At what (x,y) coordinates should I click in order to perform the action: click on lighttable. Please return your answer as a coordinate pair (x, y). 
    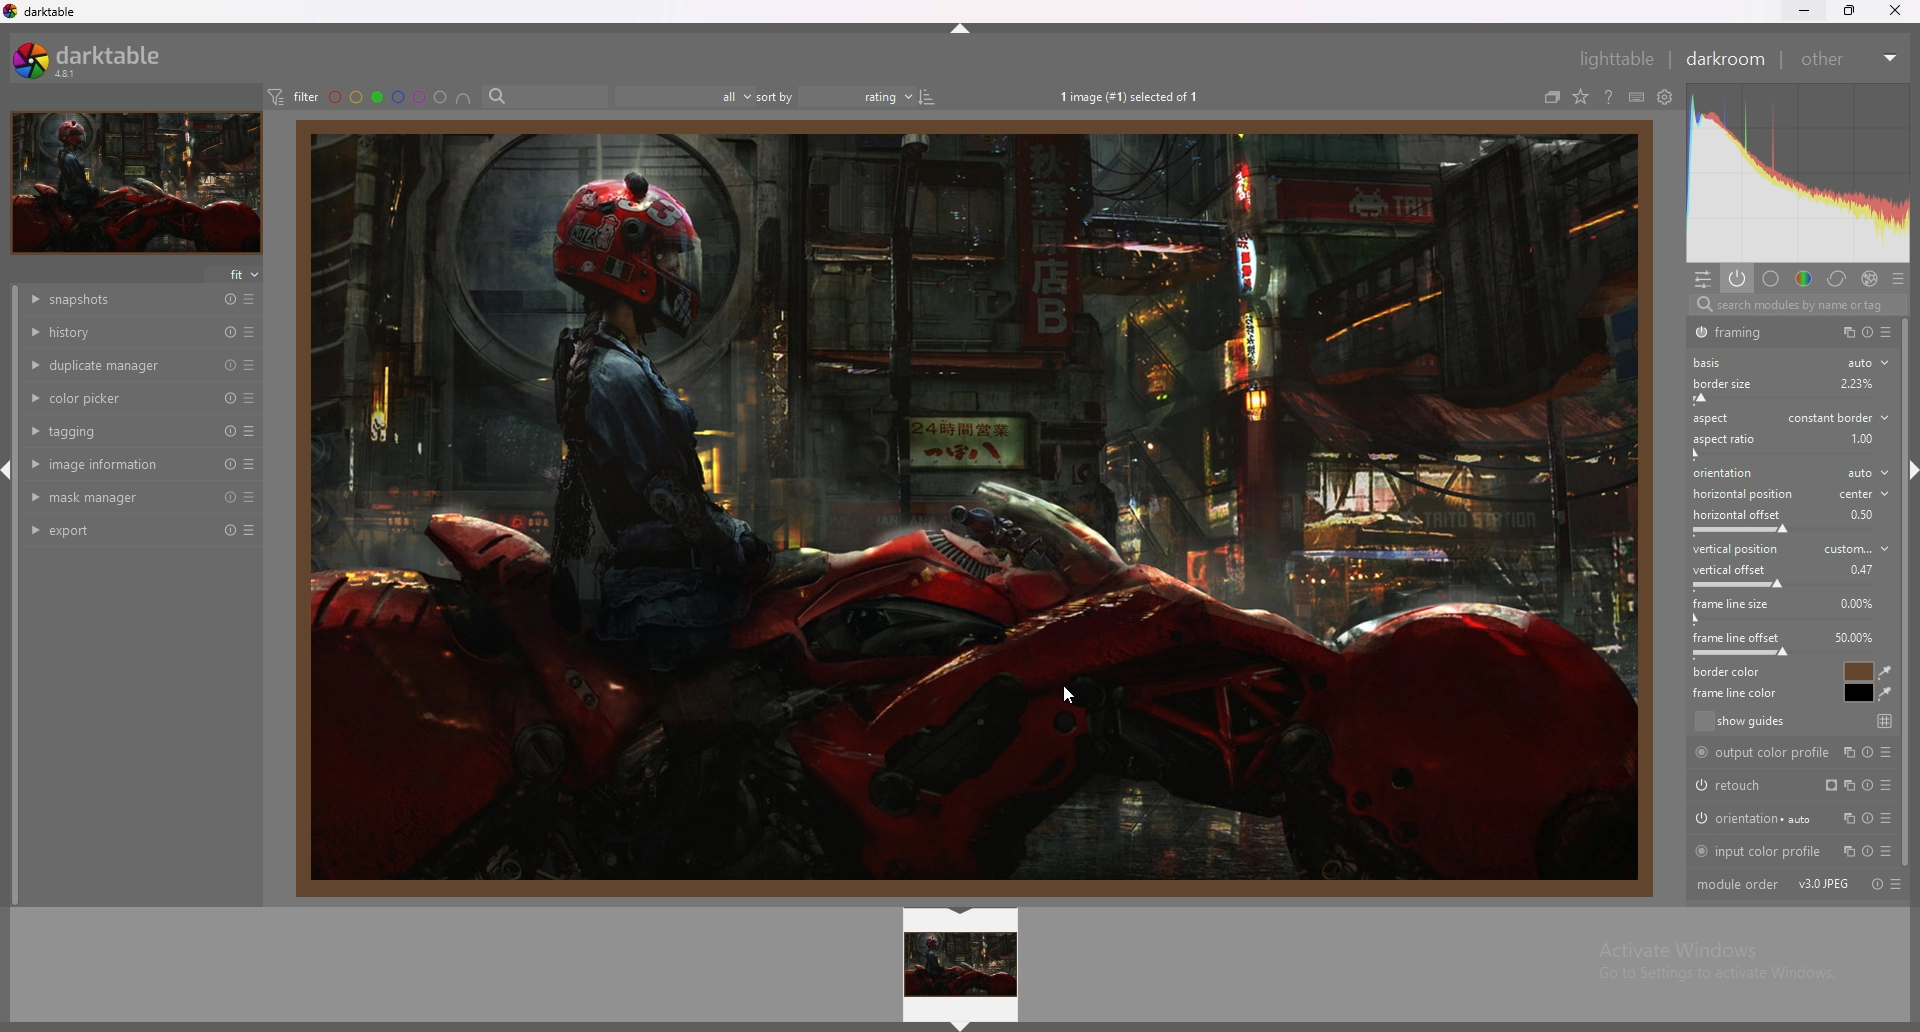
    Looking at the image, I should click on (1606, 58).